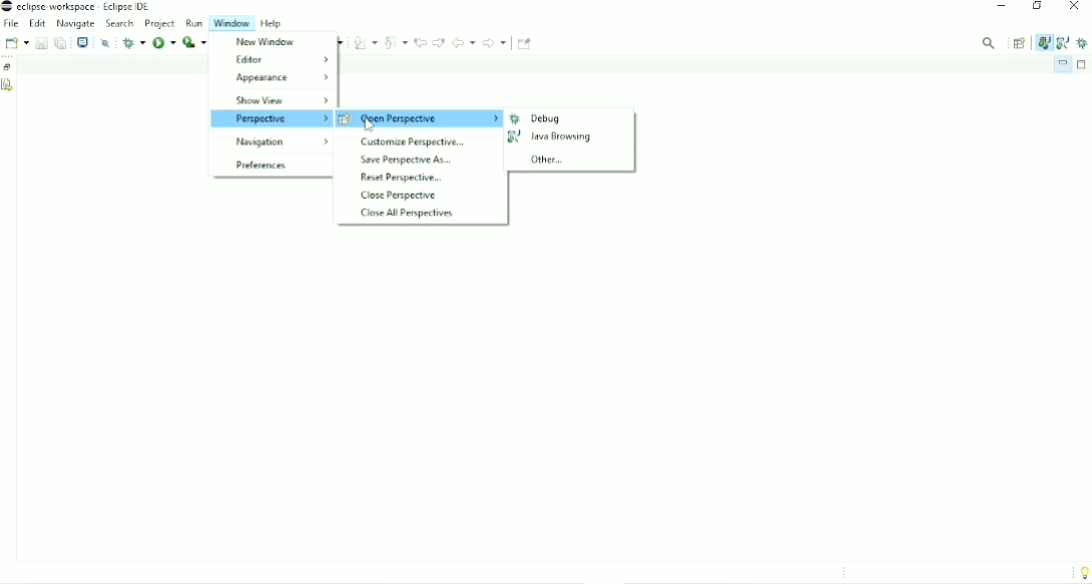 Image resolution: width=1092 pixels, height=584 pixels. Describe the element at coordinates (399, 178) in the screenshot. I see `Reset Perspective` at that location.